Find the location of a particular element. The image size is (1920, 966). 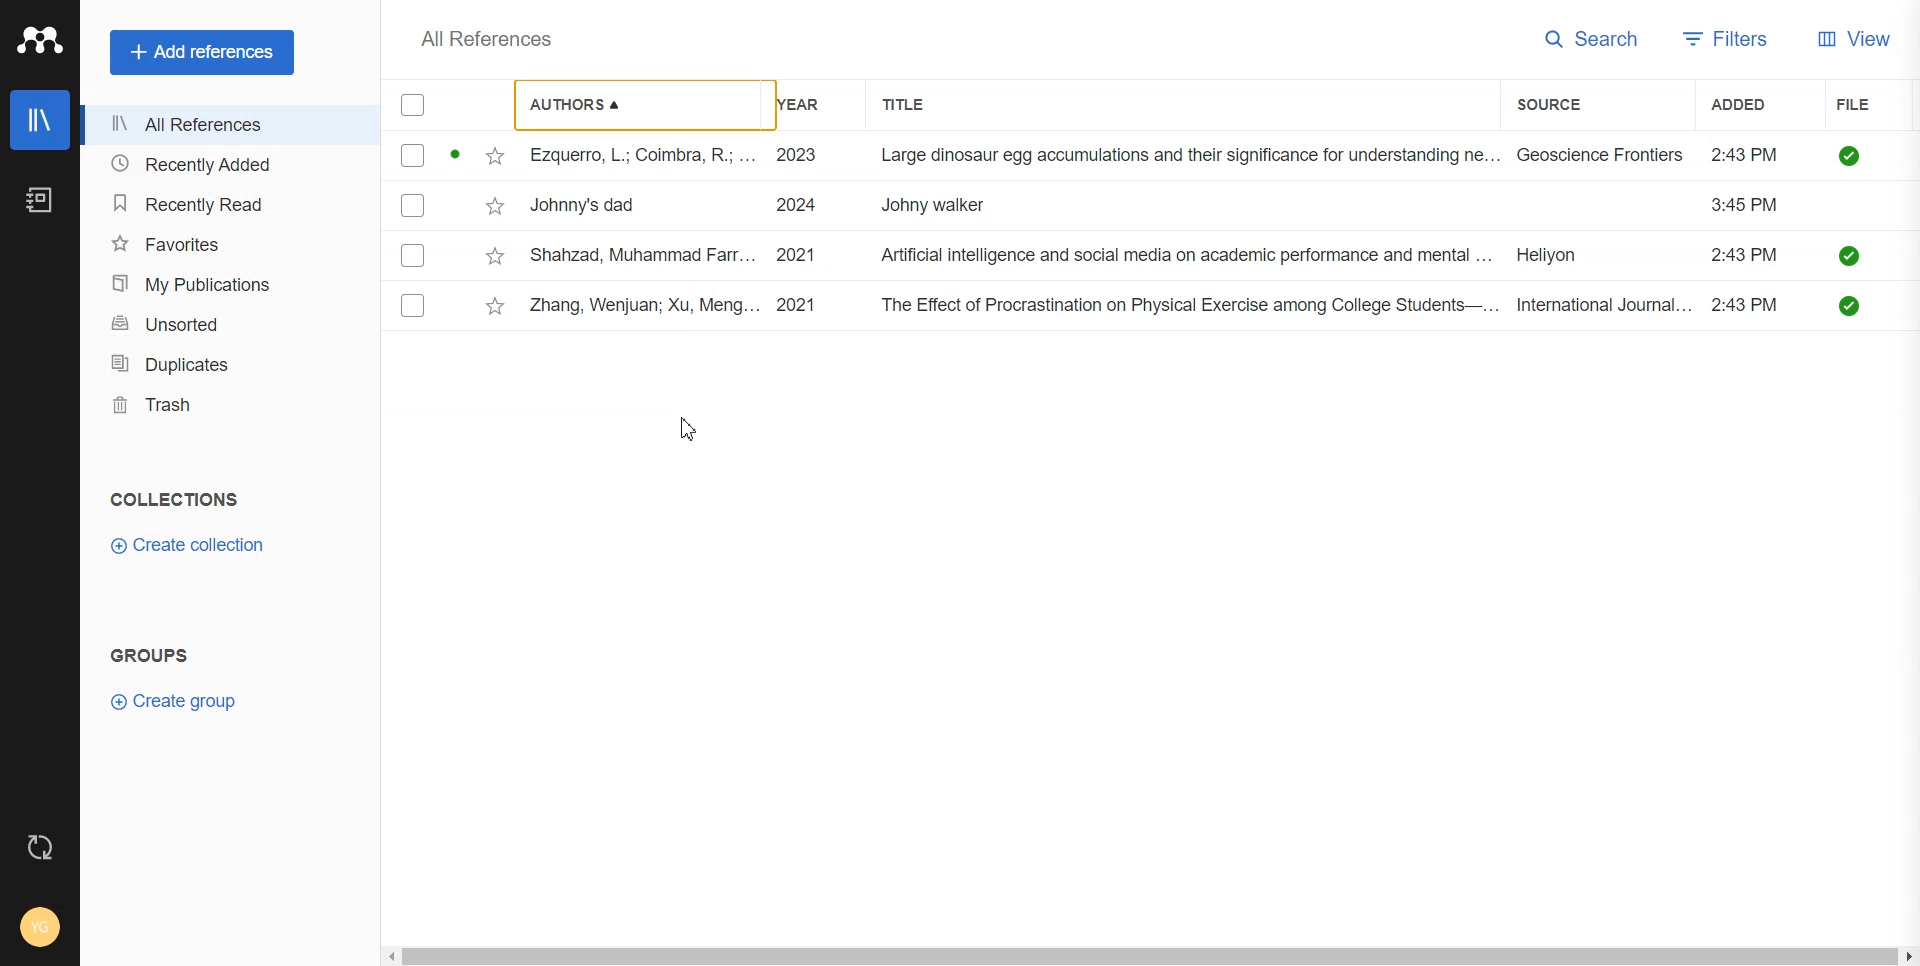

View is located at coordinates (1860, 40).